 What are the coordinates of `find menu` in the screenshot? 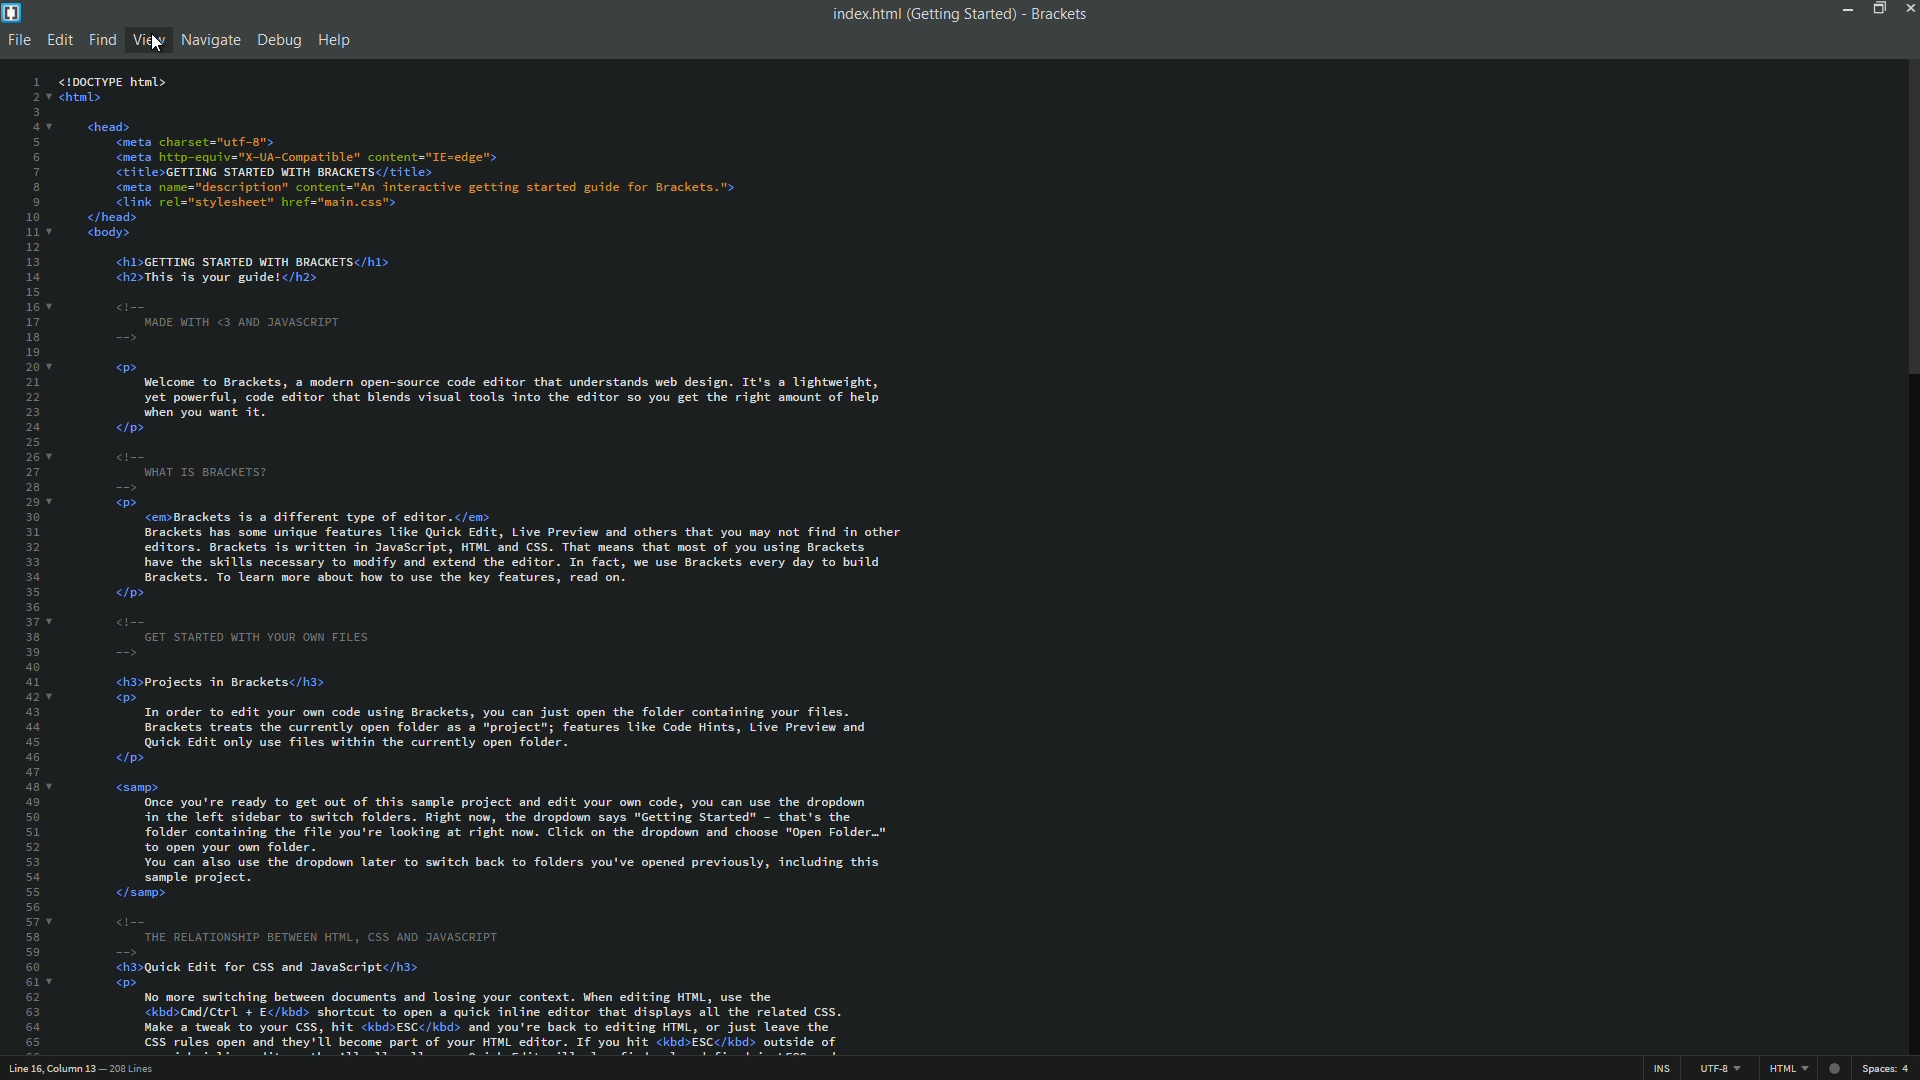 It's located at (100, 41).